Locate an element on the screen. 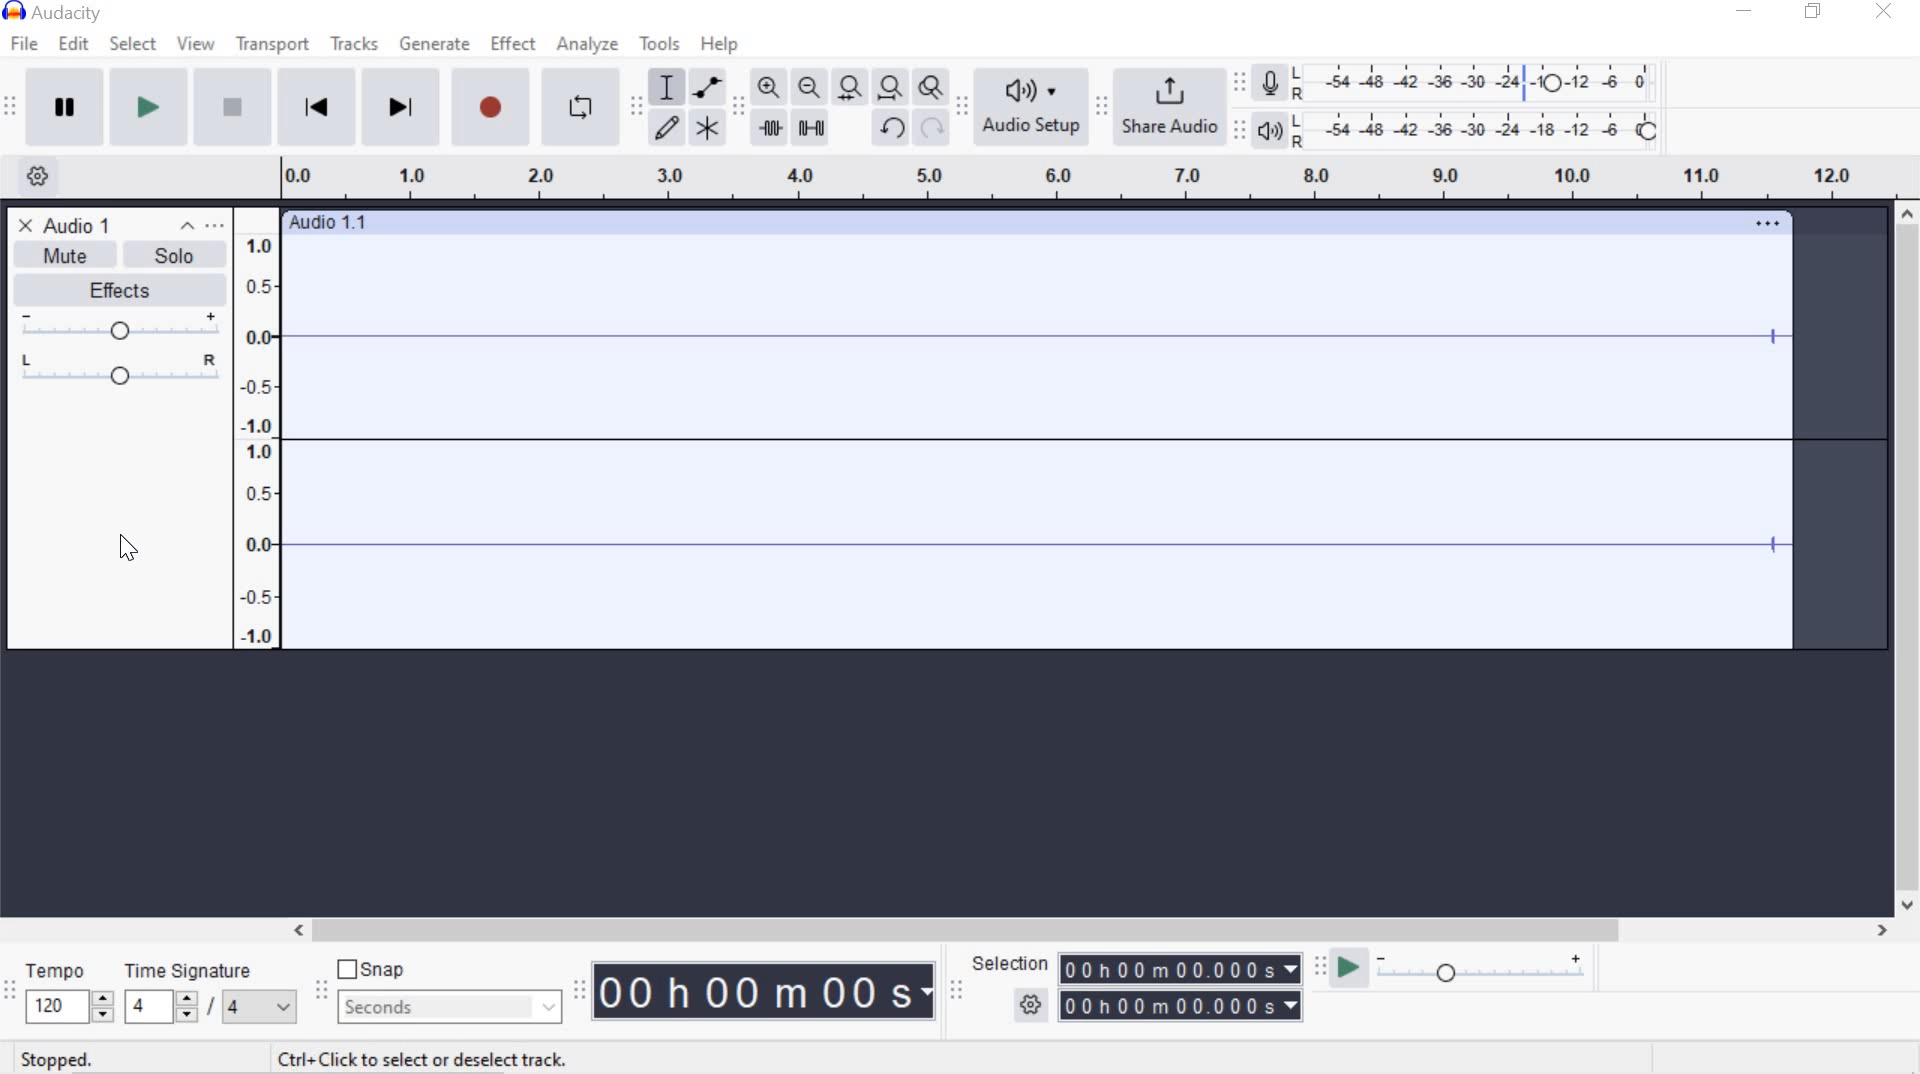  Timeline option is located at coordinates (30, 174).